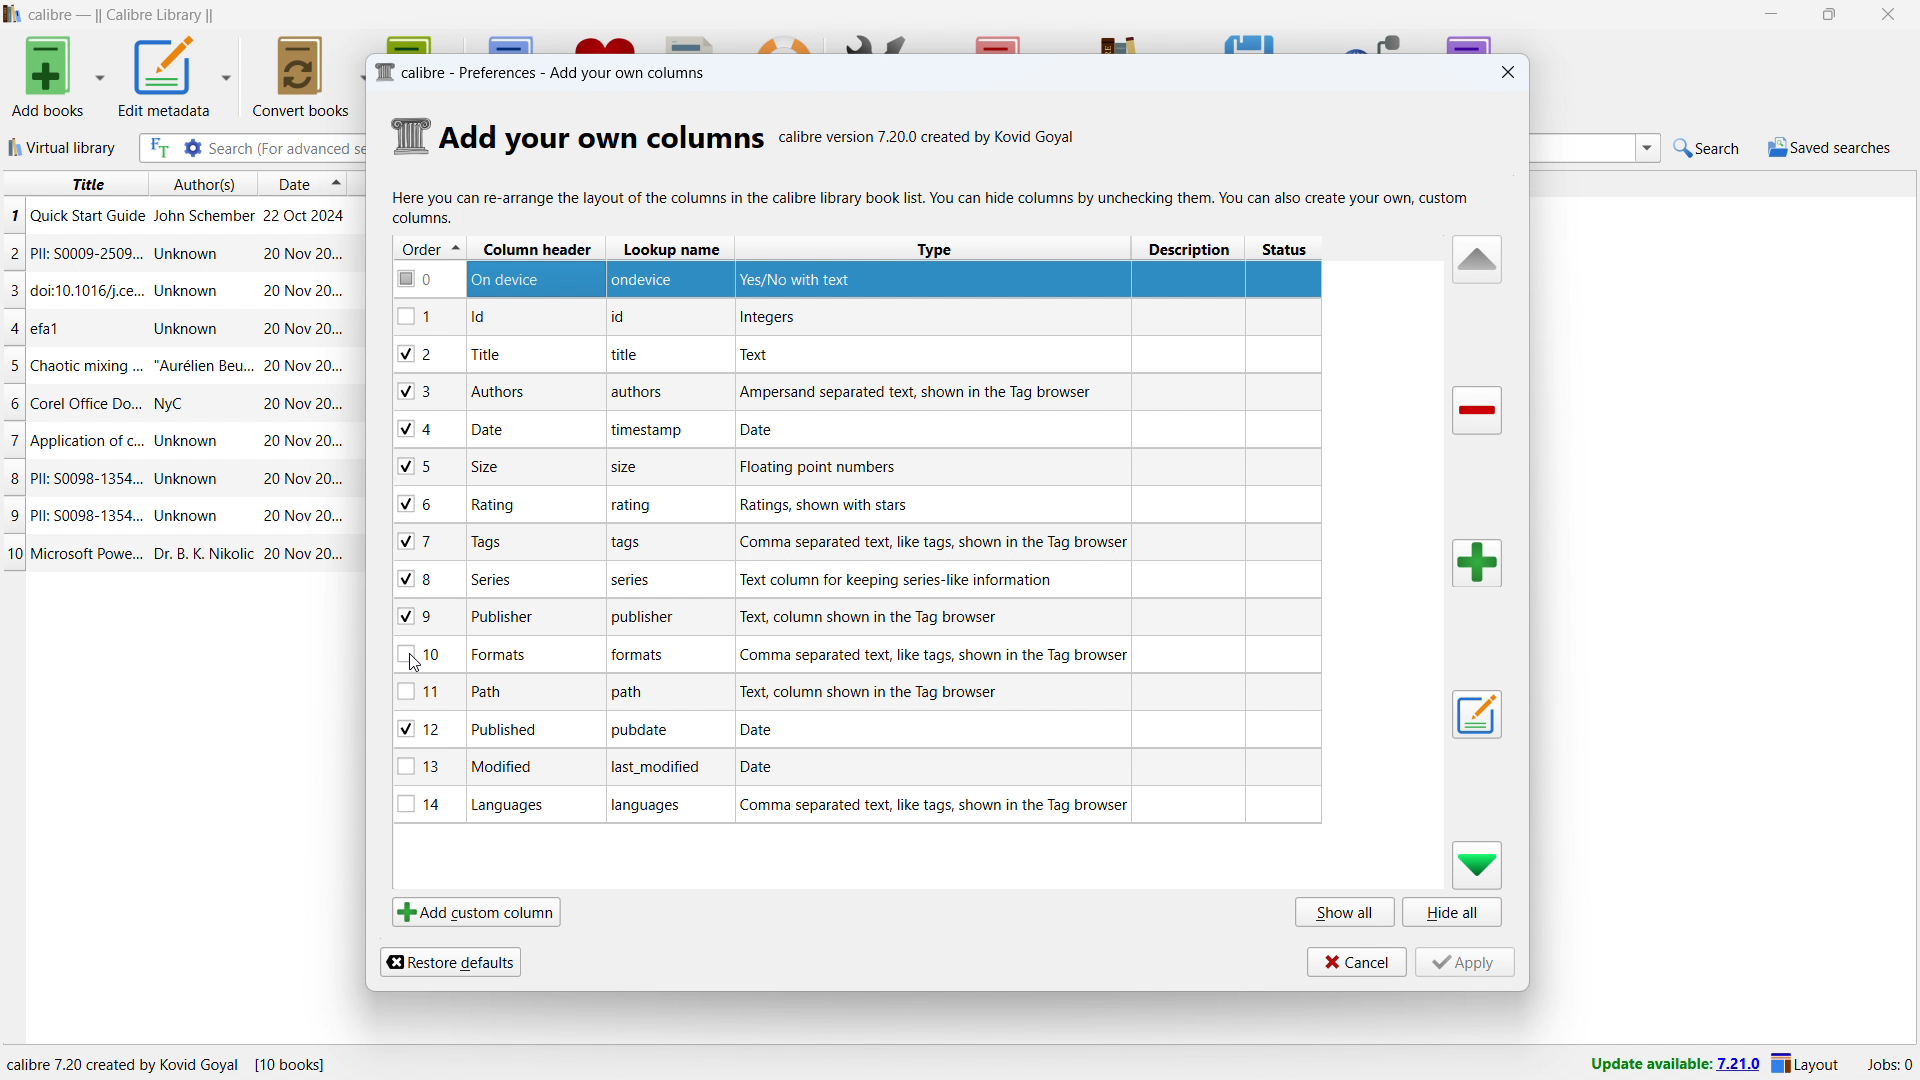 This screenshot has height=1080, width=1920. I want to click on restore defaults, so click(449, 962).